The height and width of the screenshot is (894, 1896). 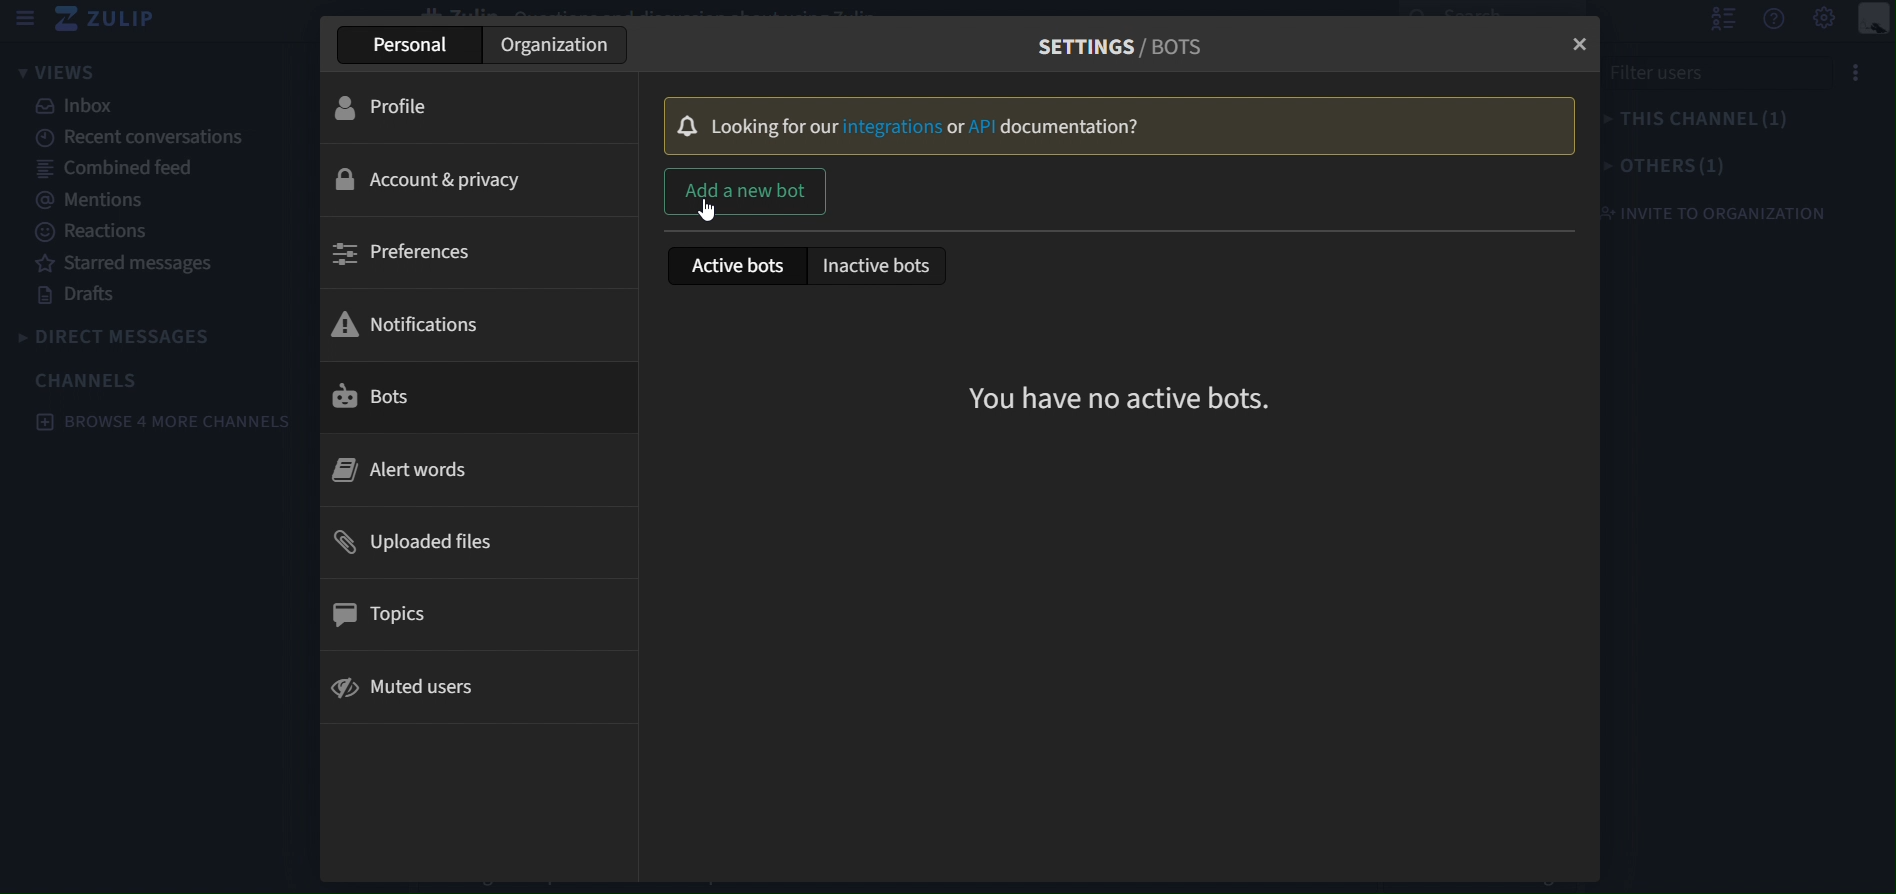 What do you see at coordinates (149, 140) in the screenshot?
I see `recent conversations` at bounding box center [149, 140].